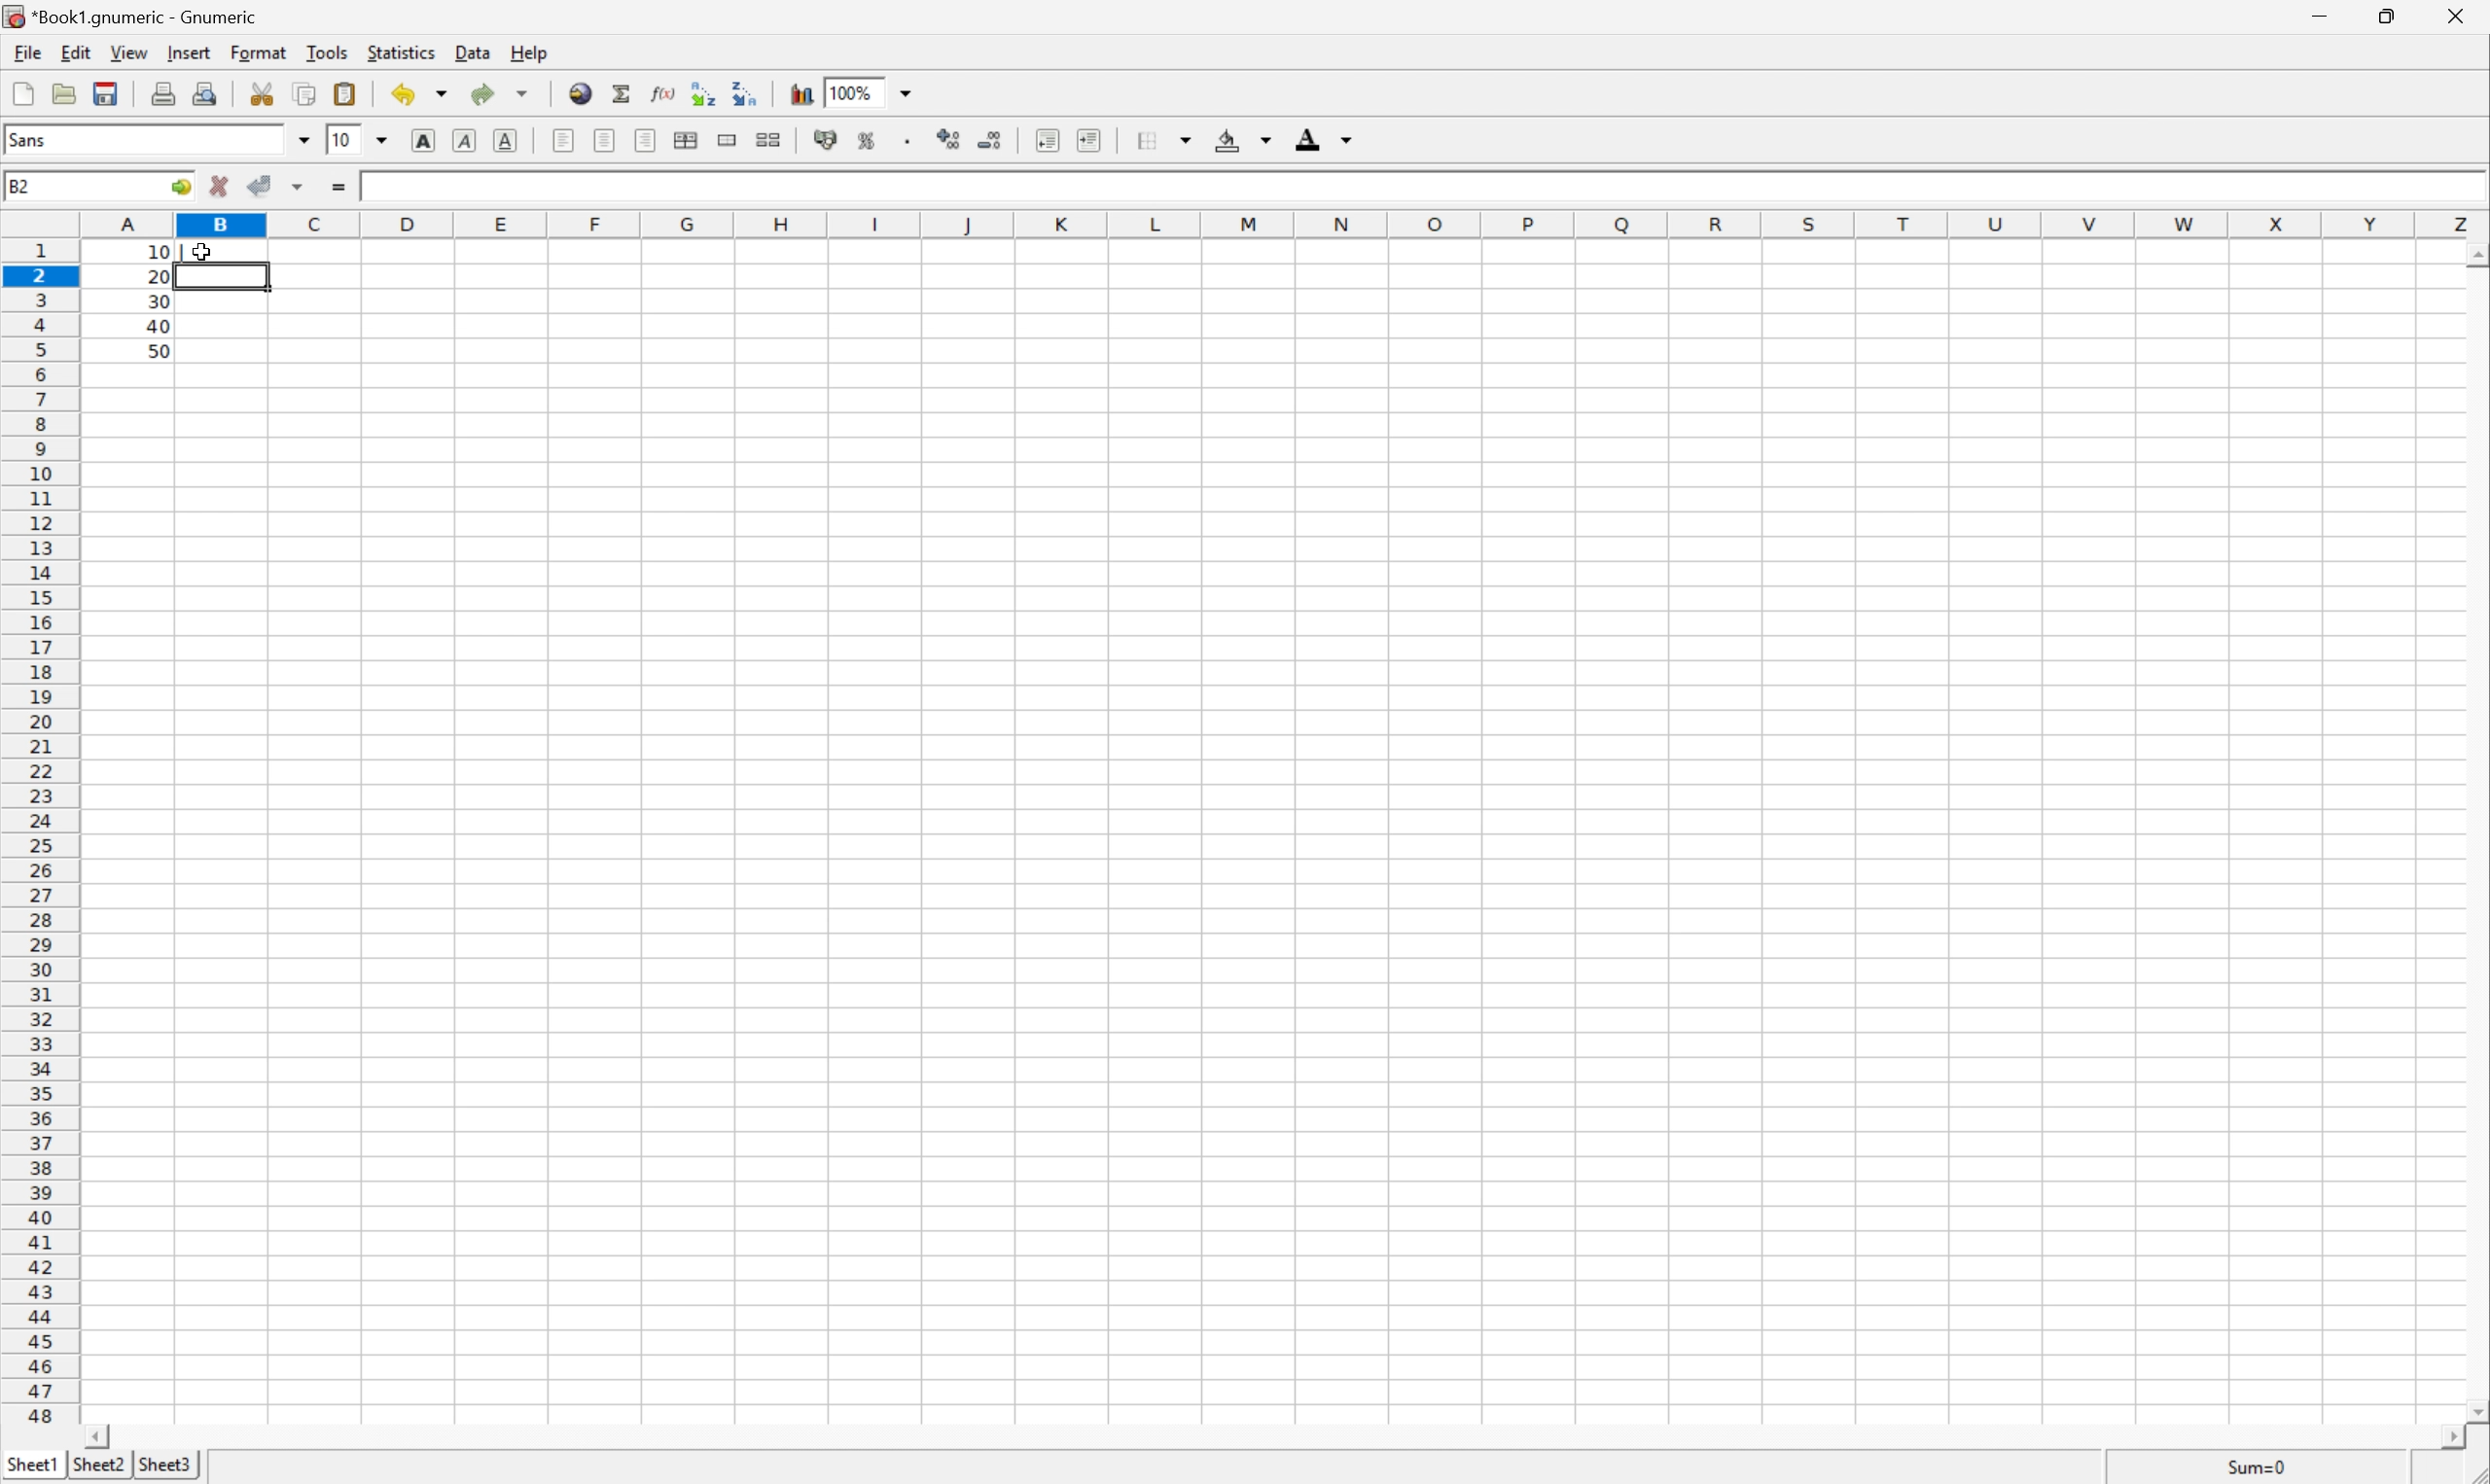 The width and height of the screenshot is (2490, 1484). I want to click on Data, so click(475, 53).